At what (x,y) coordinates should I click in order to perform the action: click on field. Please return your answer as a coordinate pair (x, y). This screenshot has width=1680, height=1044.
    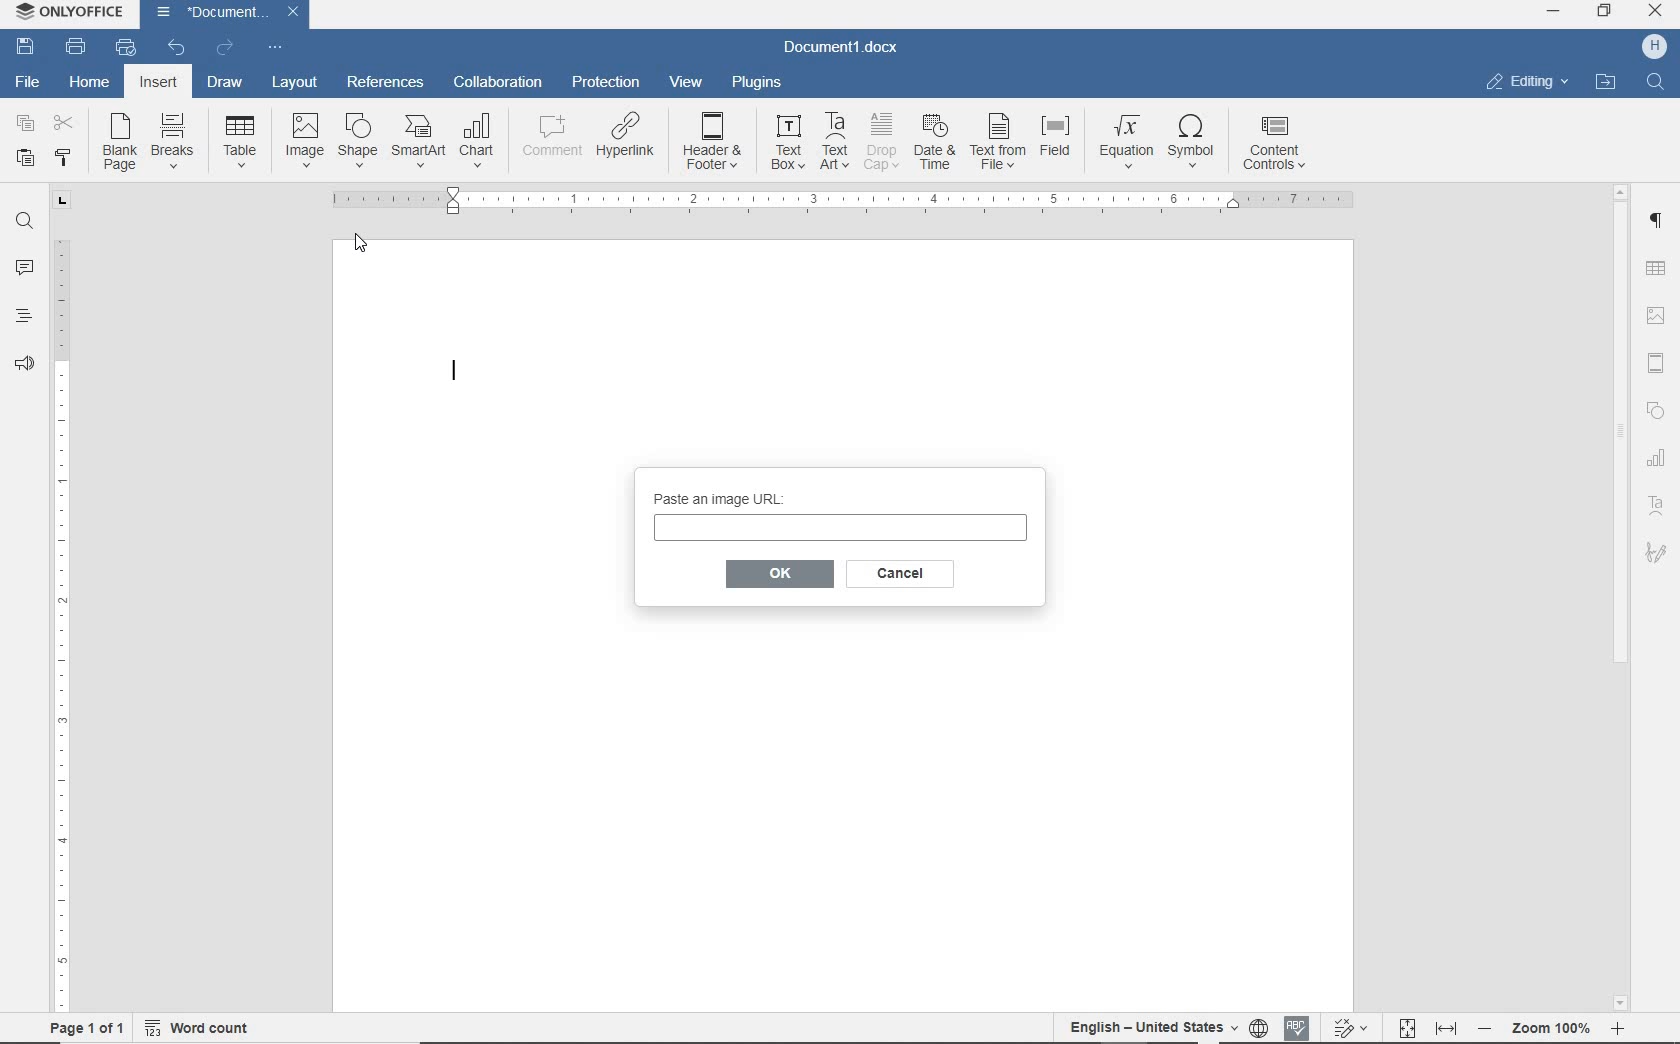
    Looking at the image, I should click on (1059, 142).